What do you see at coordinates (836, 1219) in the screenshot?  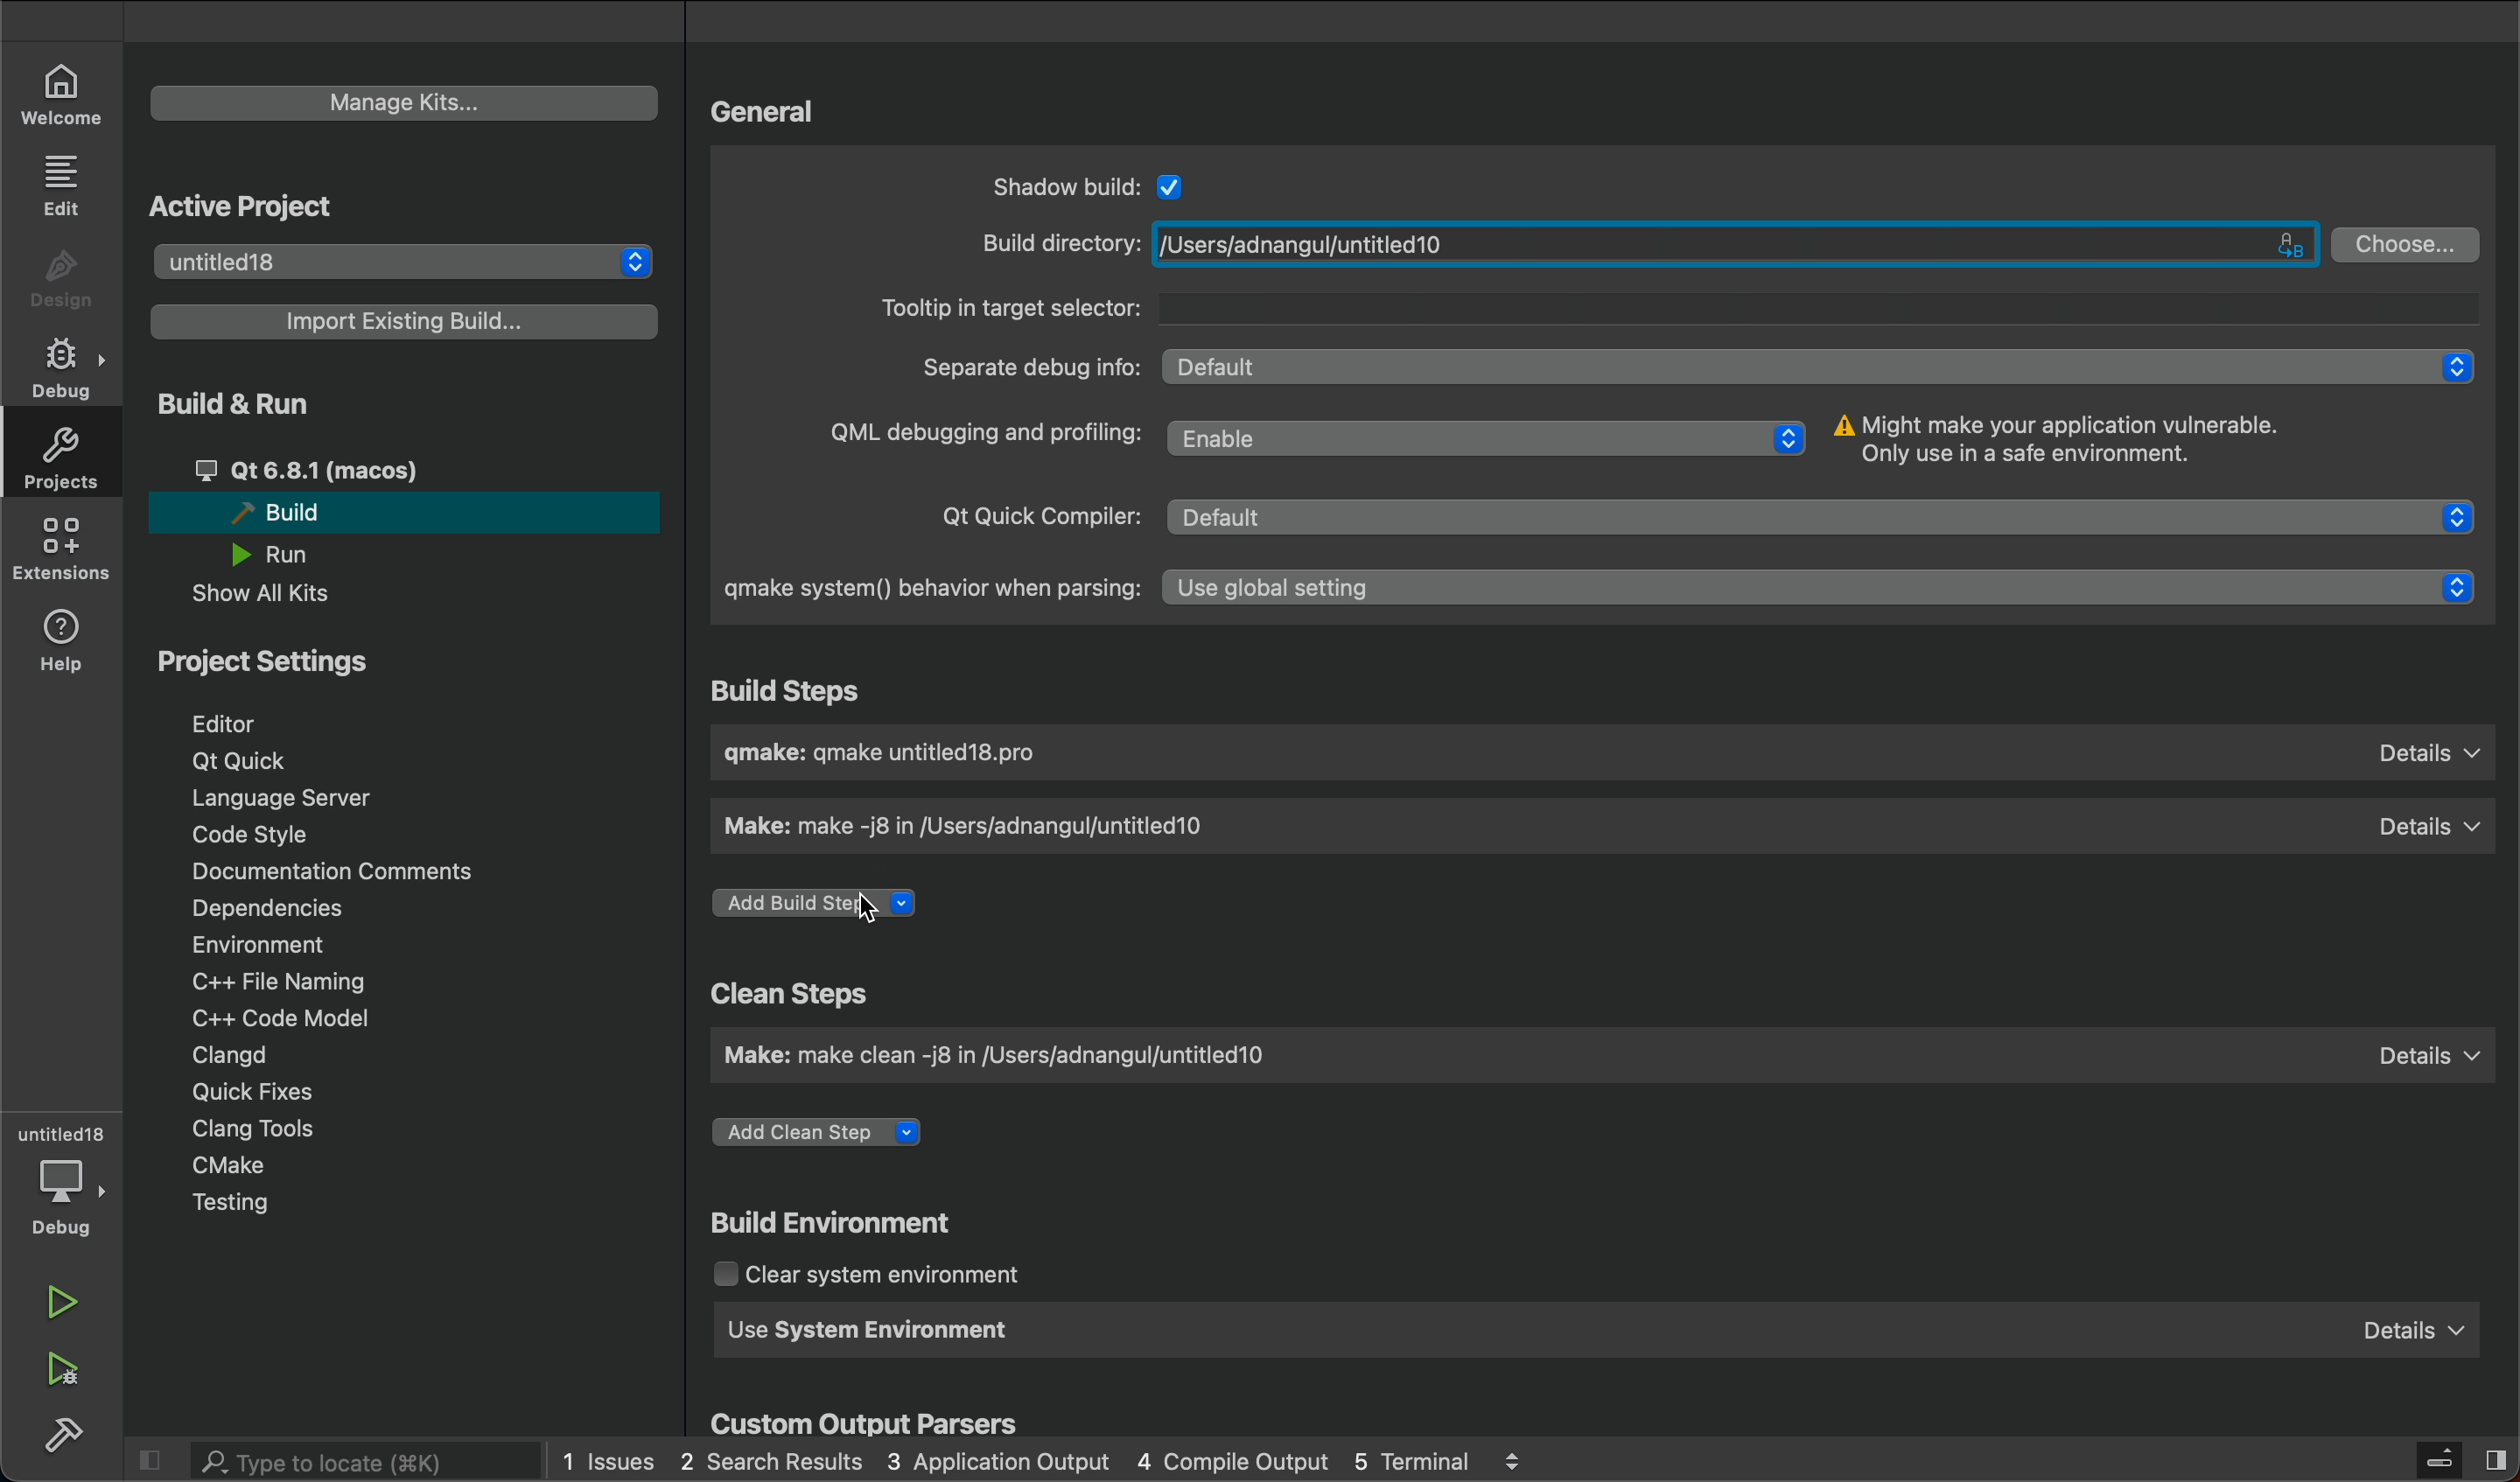 I see `Build Environment` at bounding box center [836, 1219].